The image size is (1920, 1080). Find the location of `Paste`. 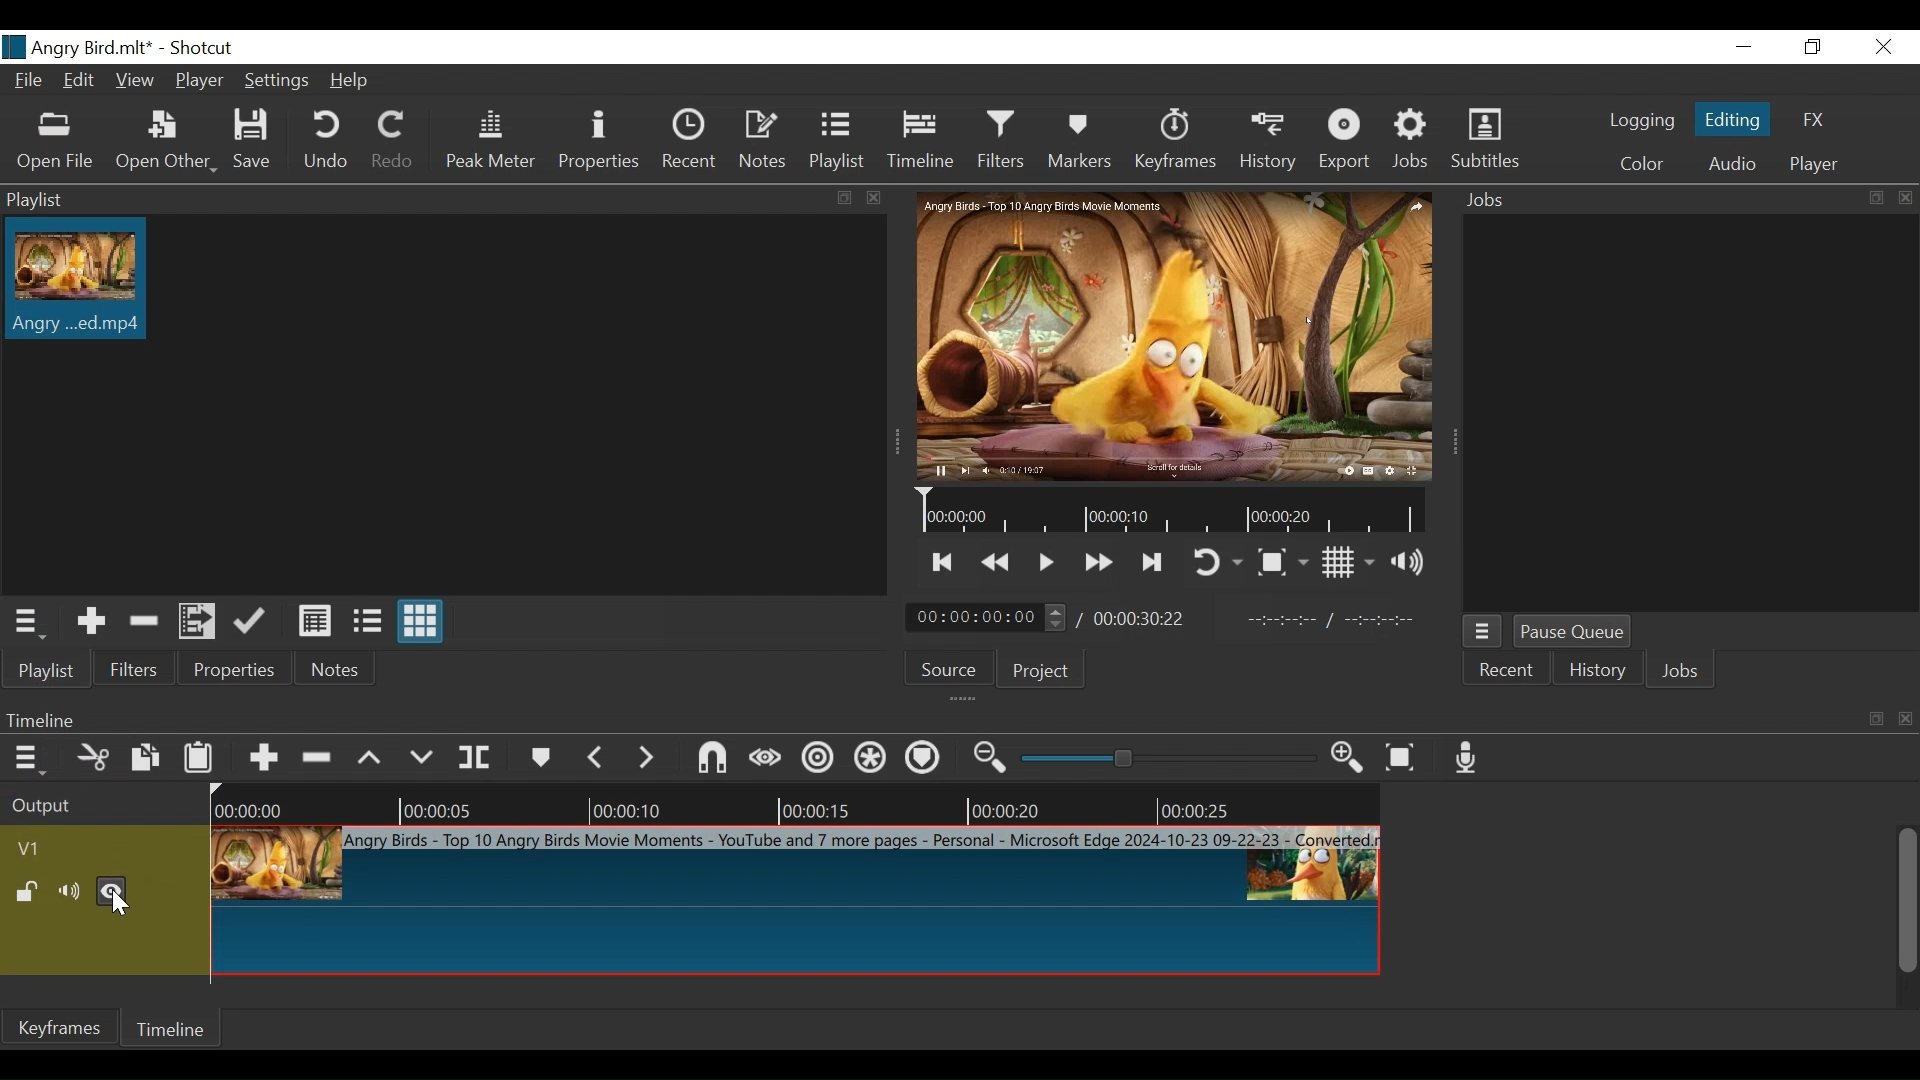

Paste is located at coordinates (200, 757).